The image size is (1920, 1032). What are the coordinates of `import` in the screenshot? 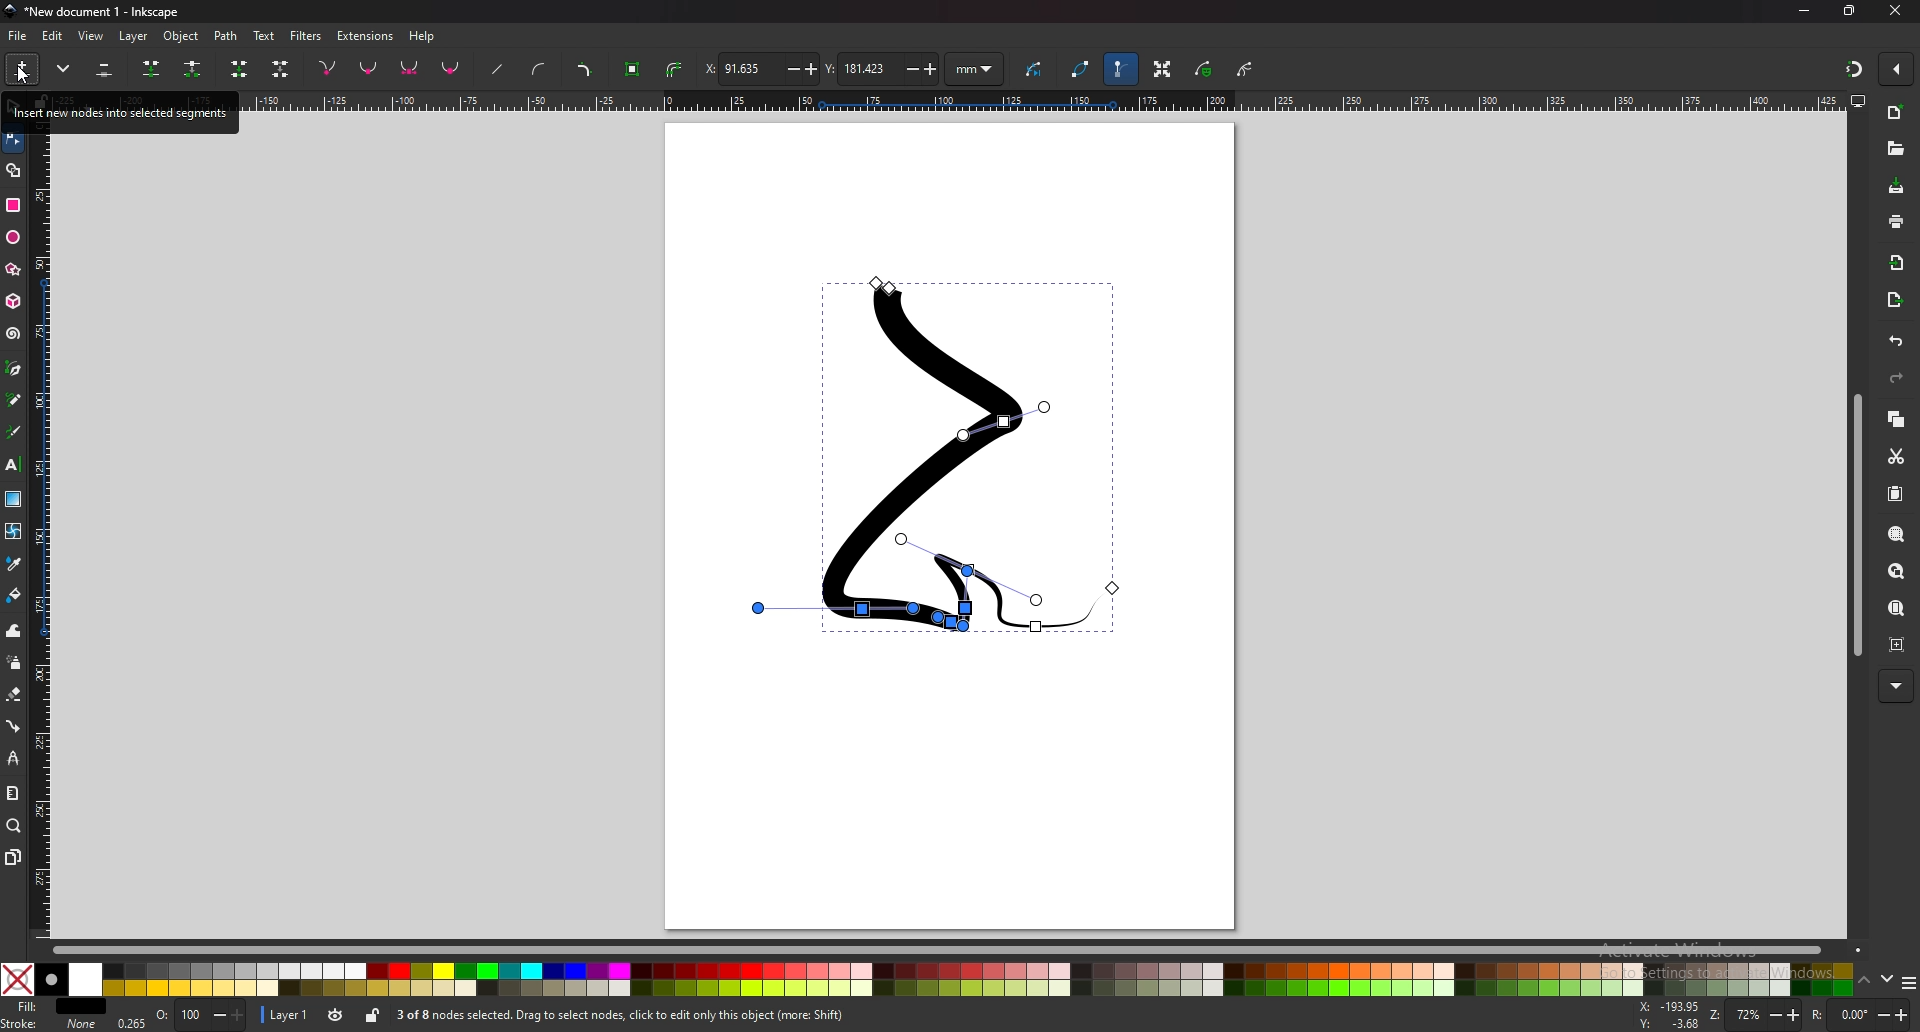 It's located at (1897, 262).